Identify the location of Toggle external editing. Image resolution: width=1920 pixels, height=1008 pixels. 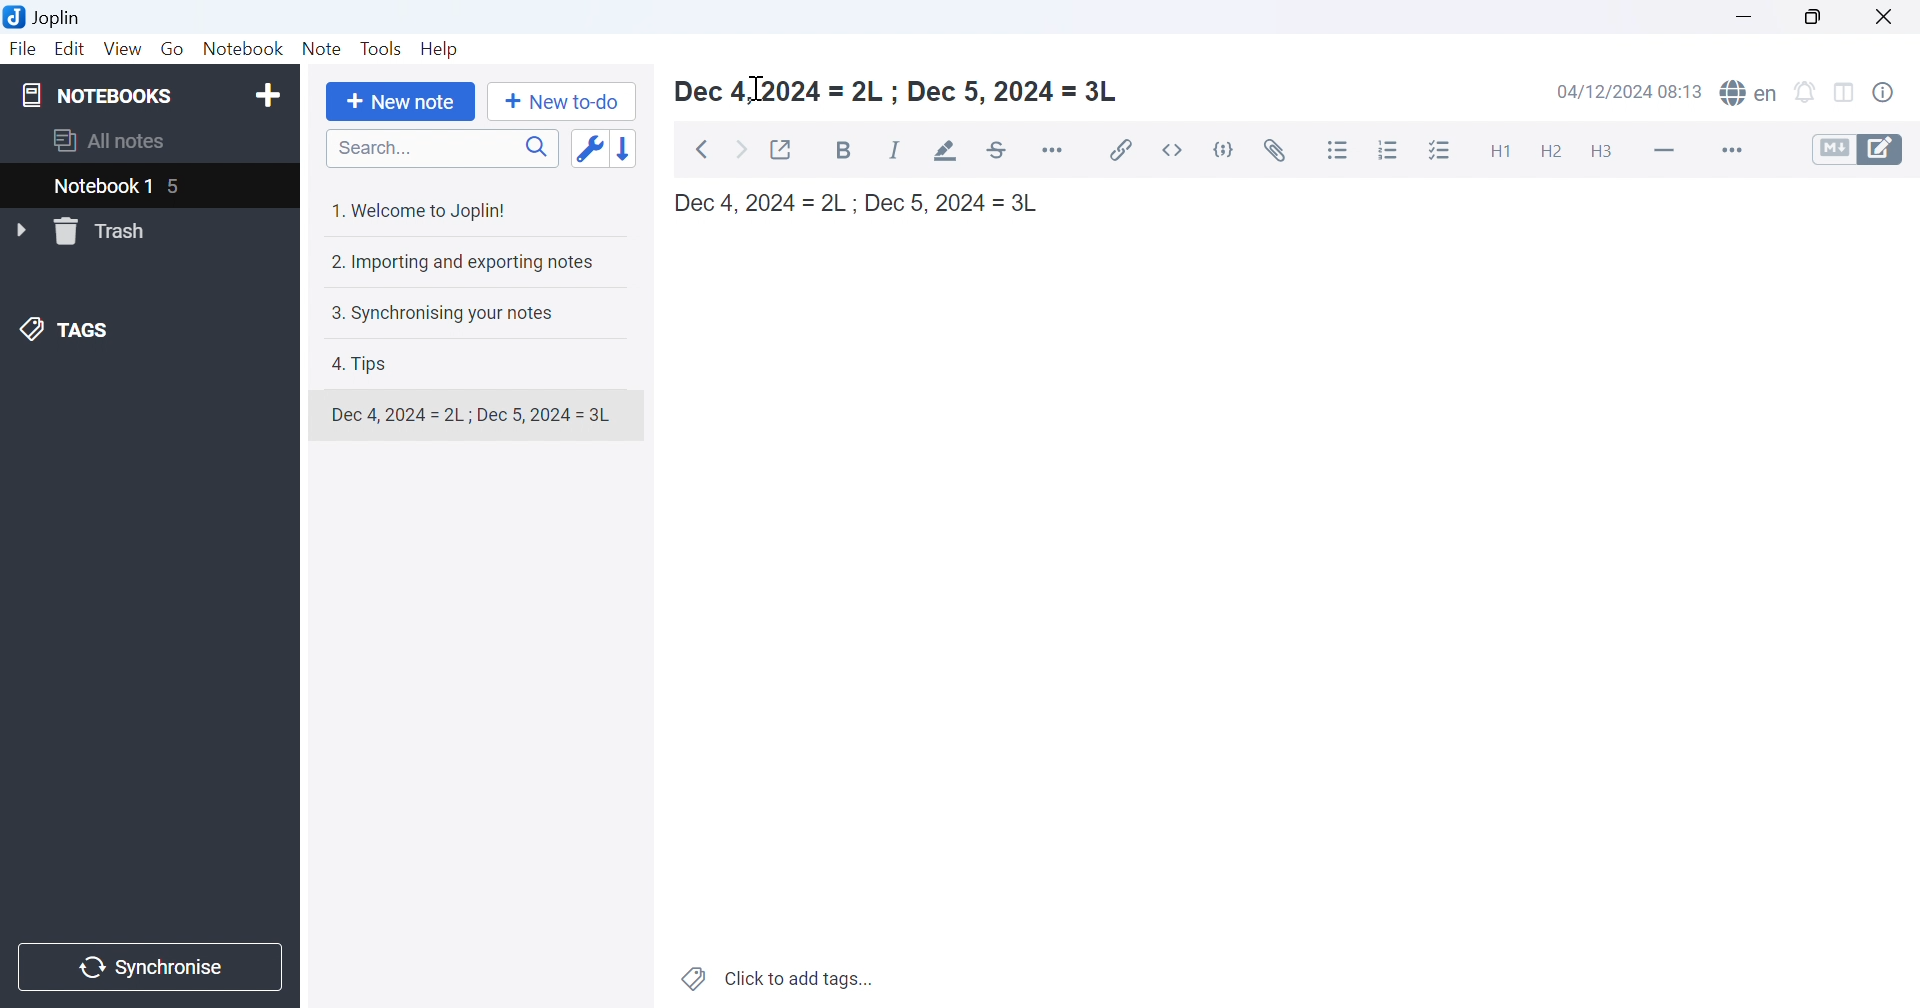
(785, 148).